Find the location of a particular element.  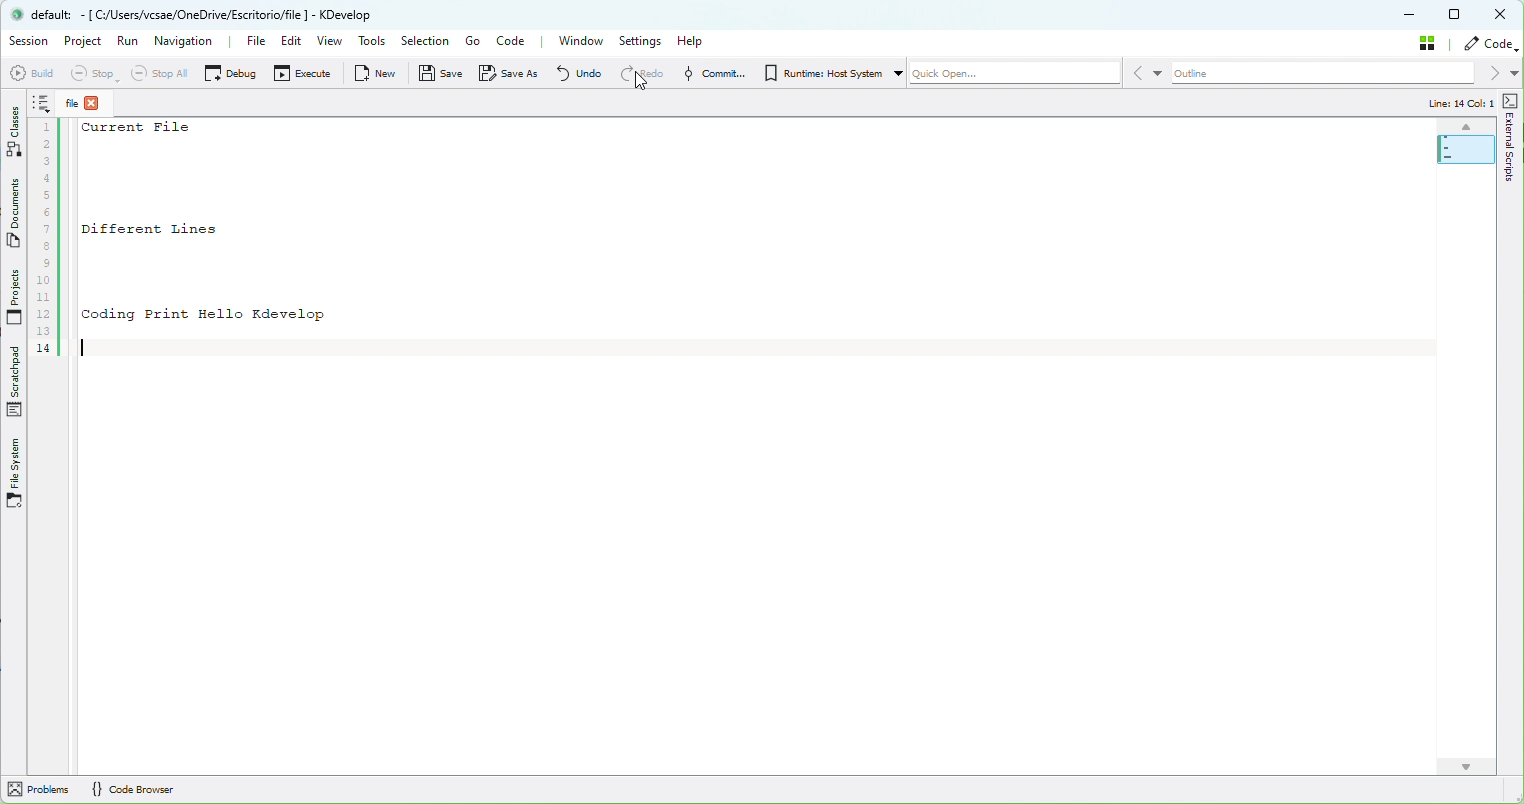

Cursor is located at coordinates (86, 350).